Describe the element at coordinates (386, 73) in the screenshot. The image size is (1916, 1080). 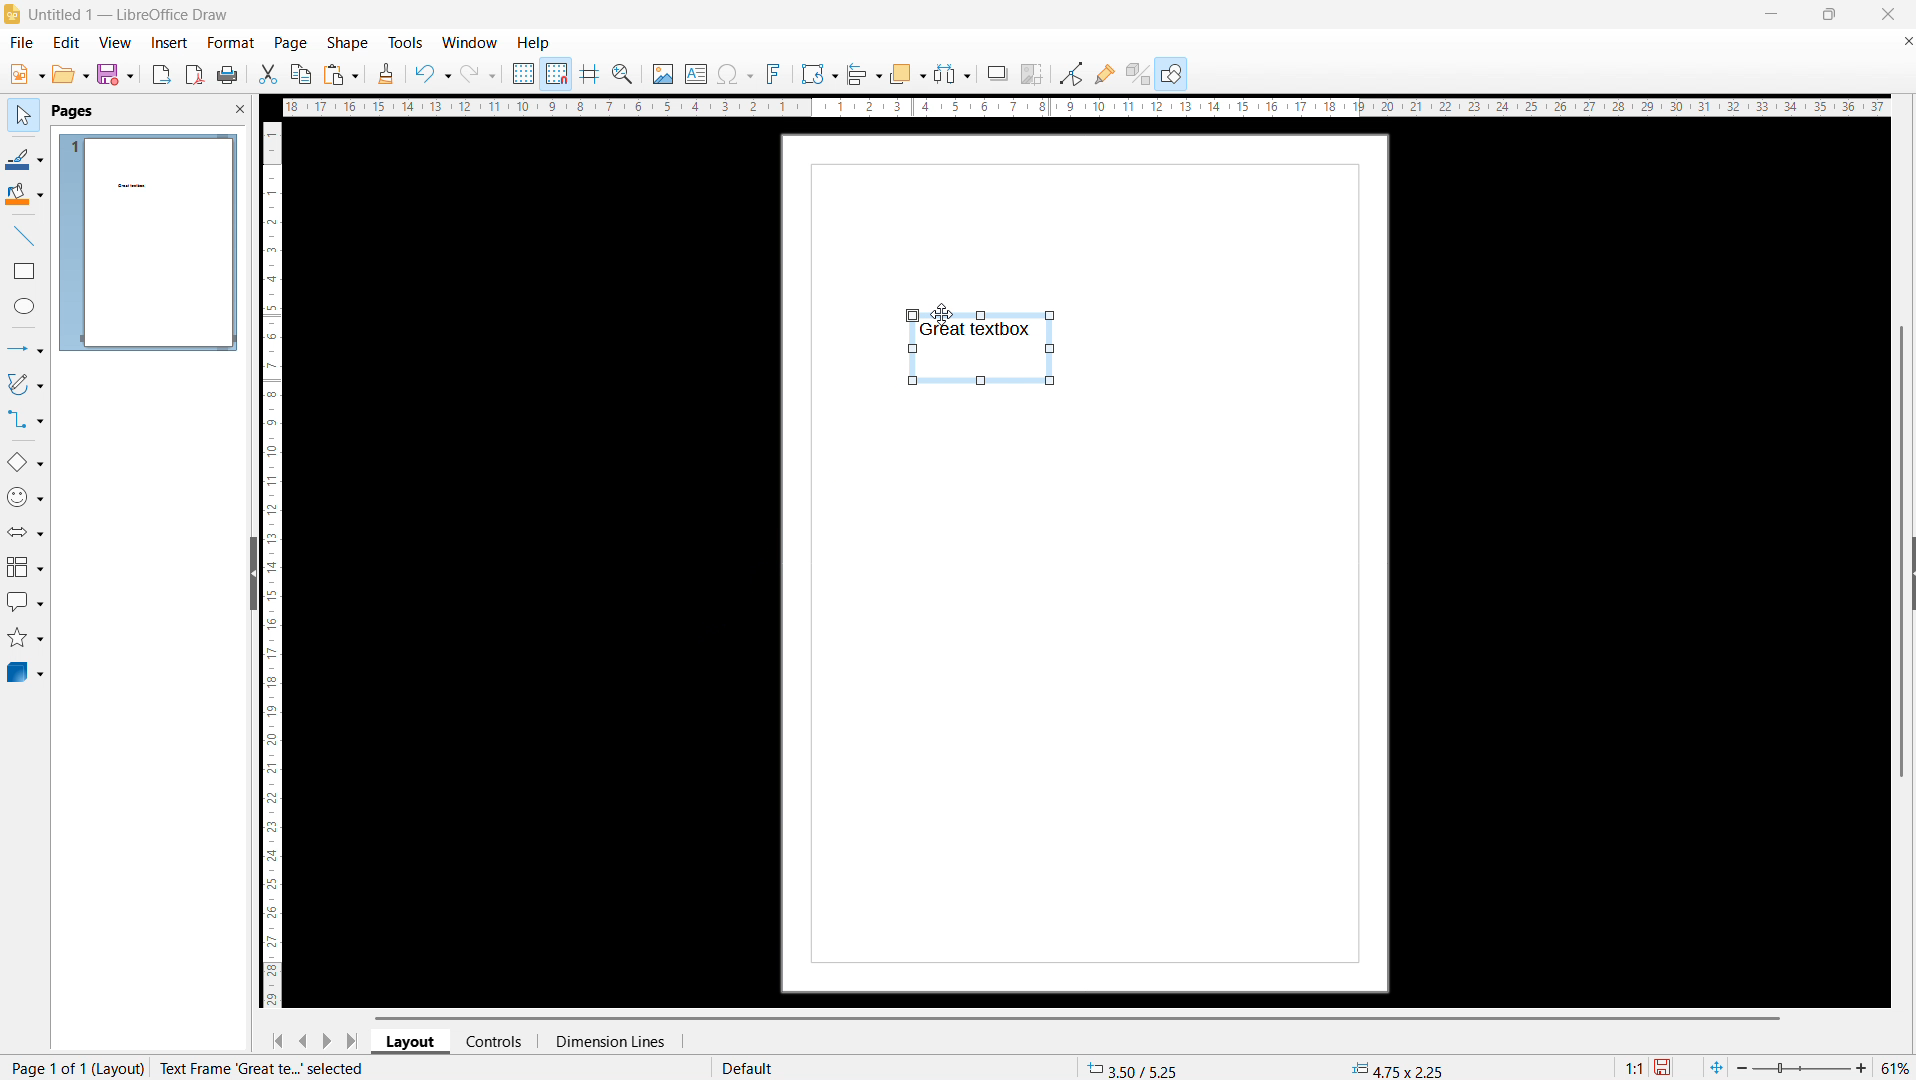
I see `clone formatting` at that location.